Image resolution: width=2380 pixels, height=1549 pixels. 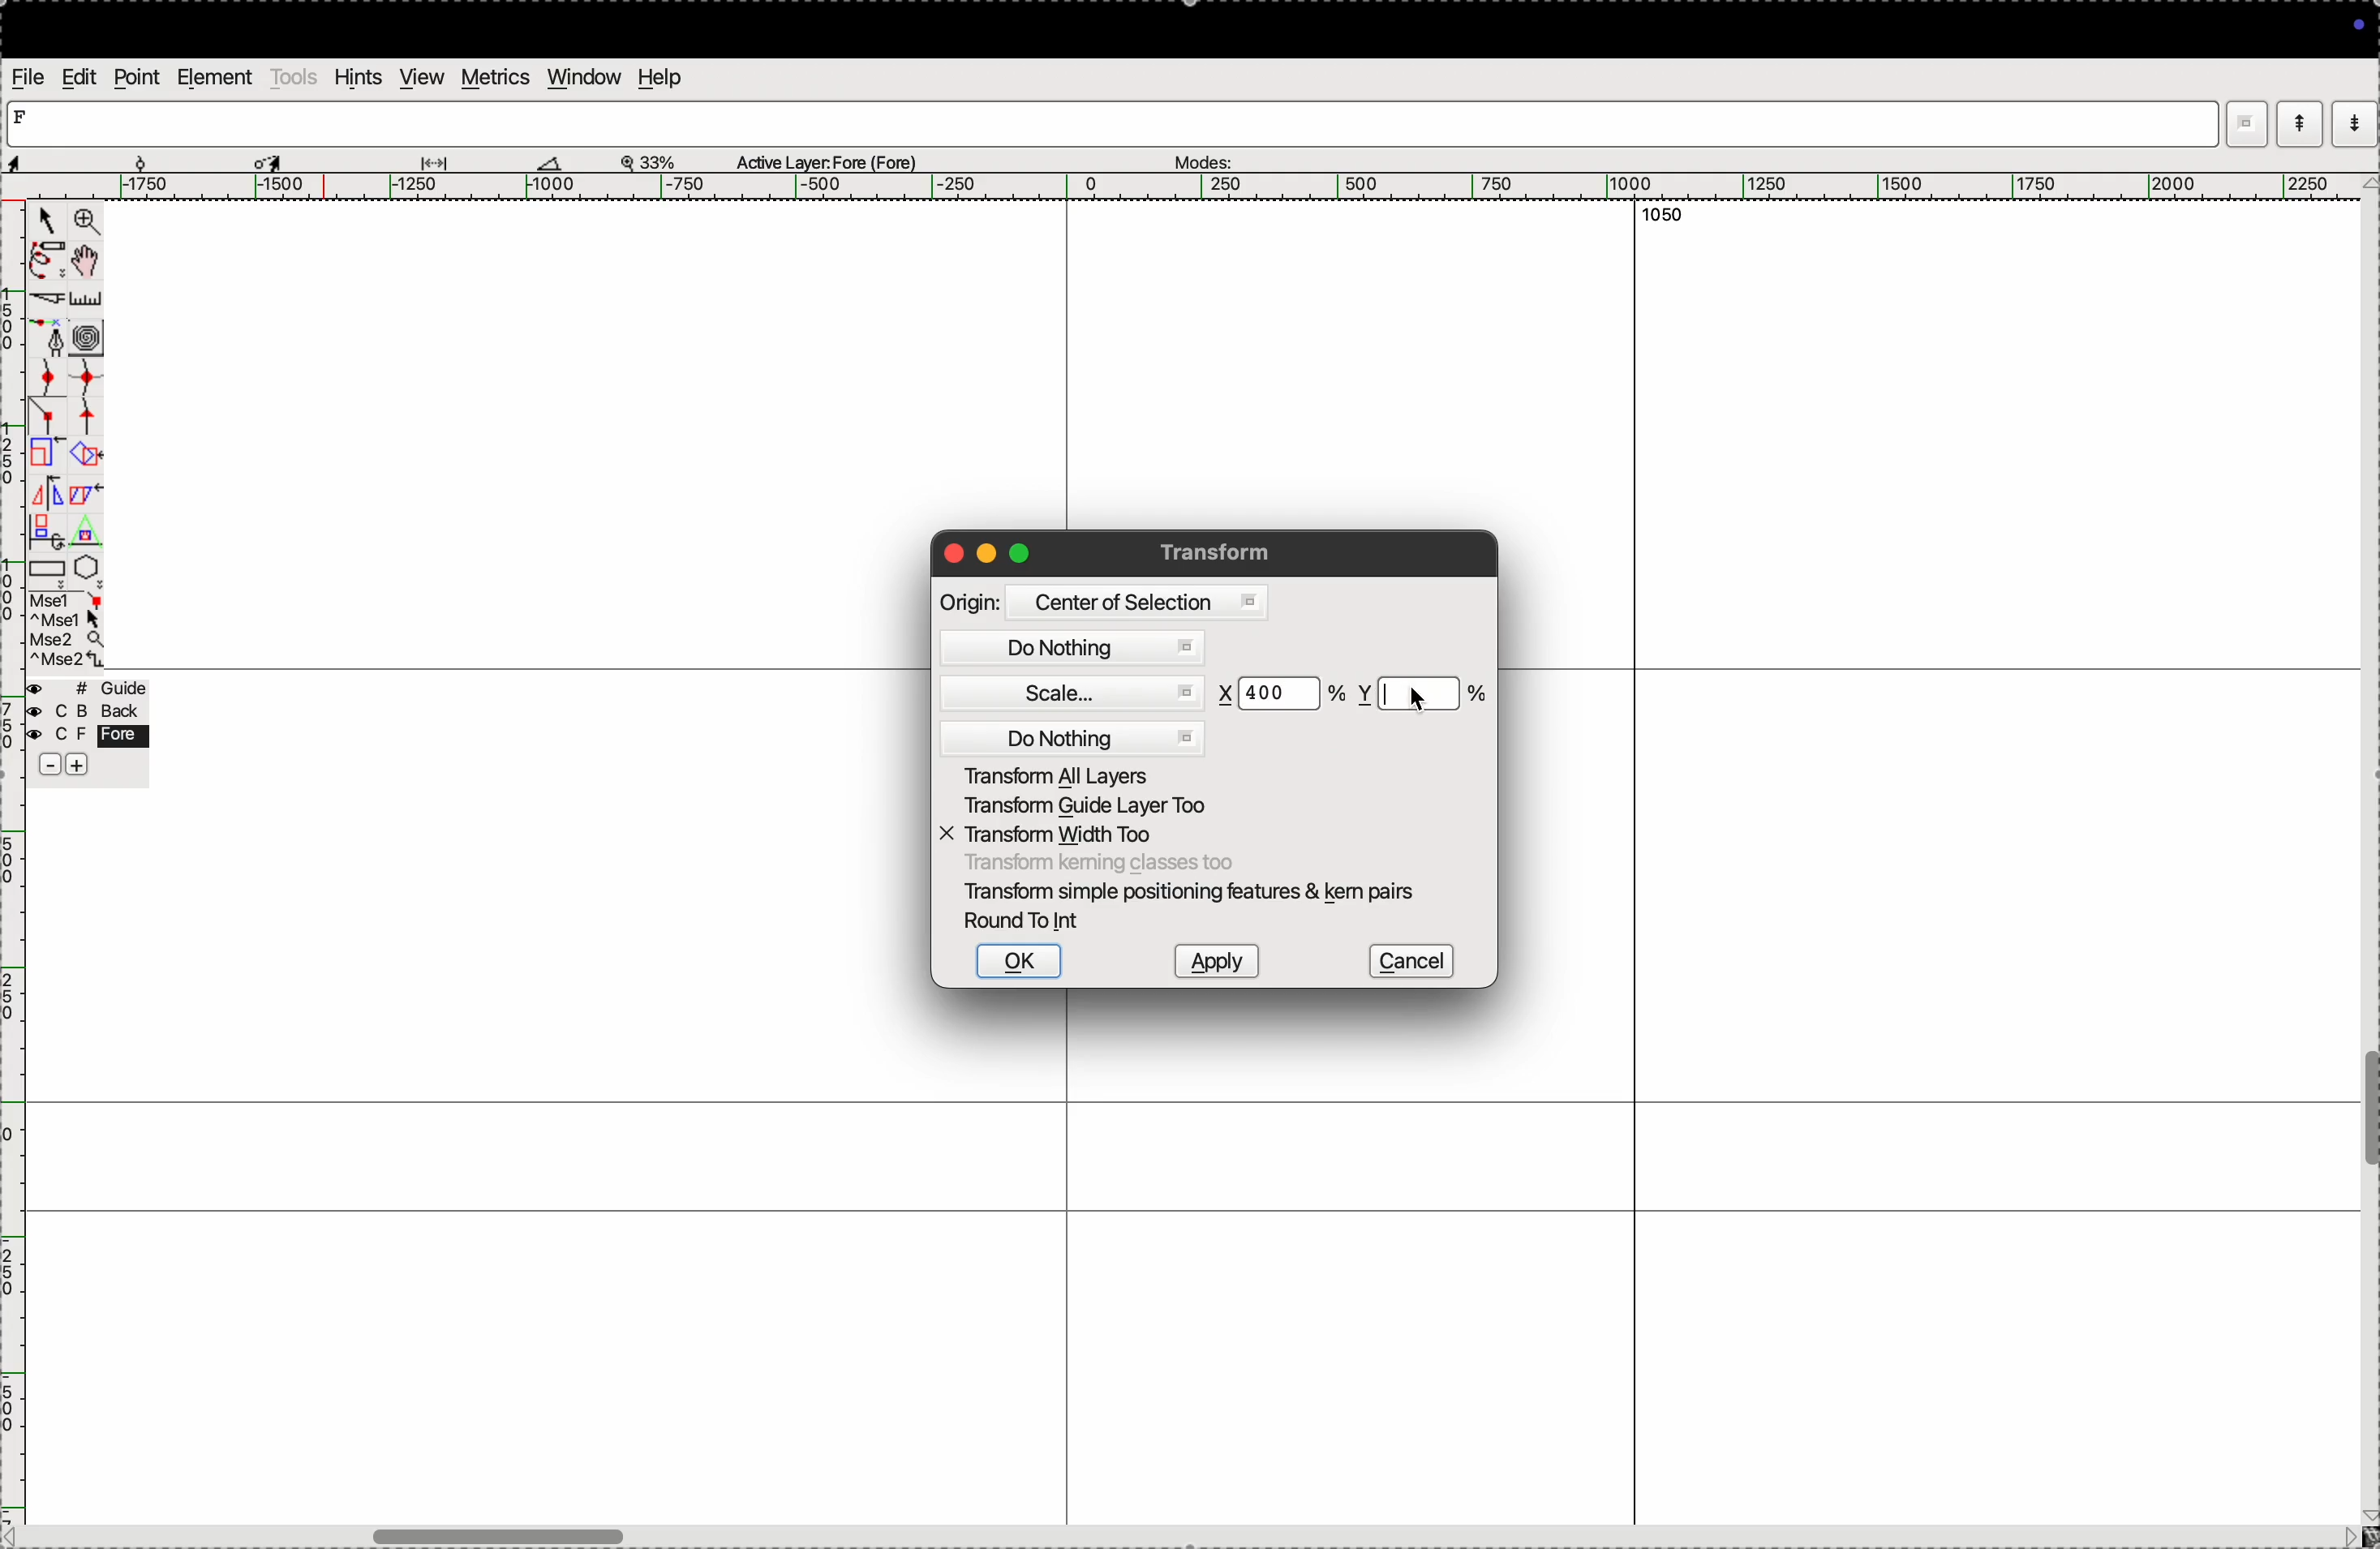 I want to click on cancel, so click(x=1411, y=960).